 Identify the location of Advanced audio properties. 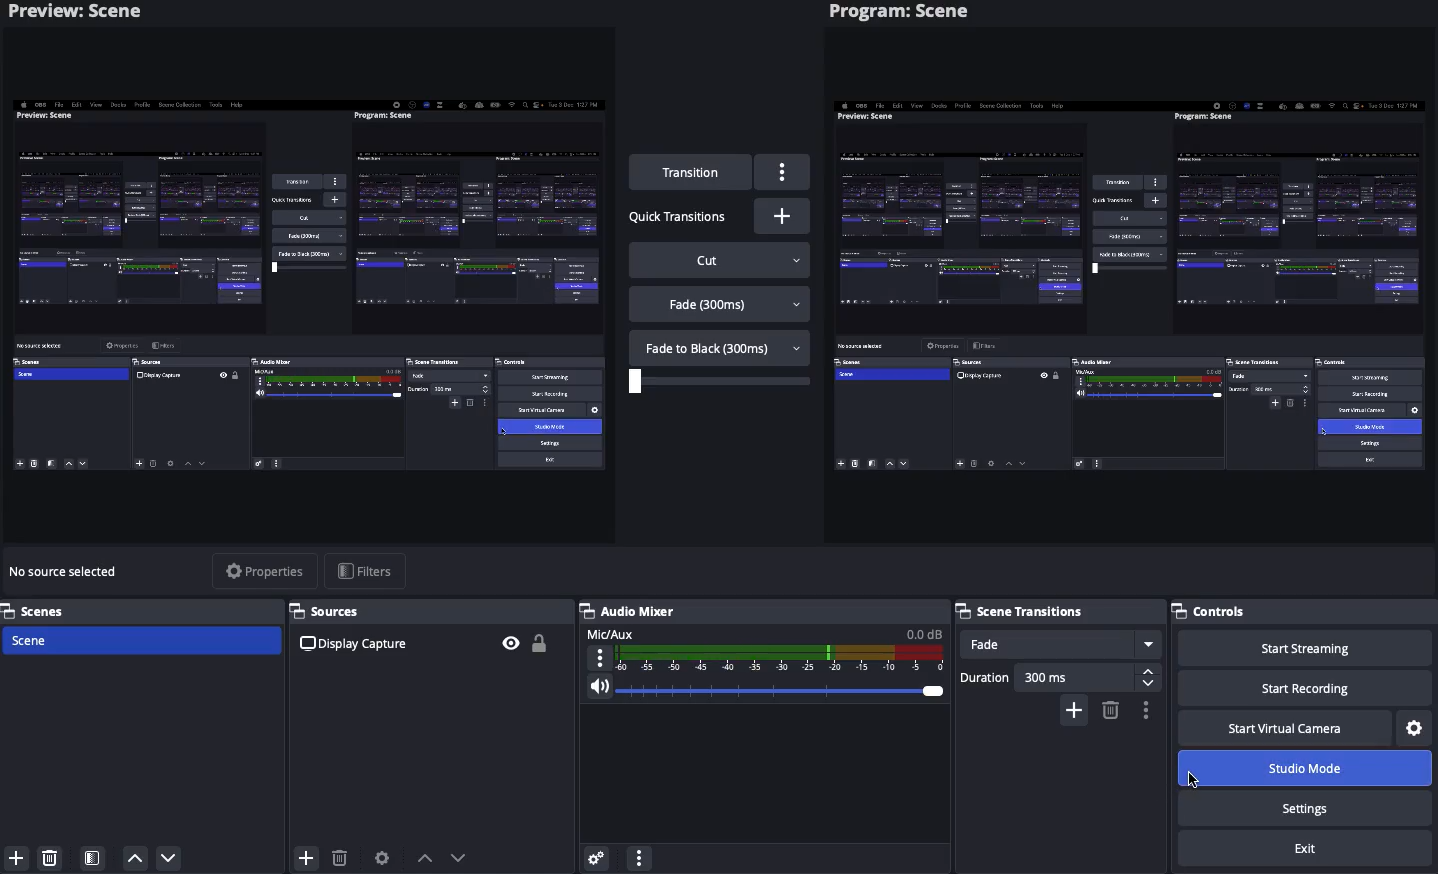
(598, 855).